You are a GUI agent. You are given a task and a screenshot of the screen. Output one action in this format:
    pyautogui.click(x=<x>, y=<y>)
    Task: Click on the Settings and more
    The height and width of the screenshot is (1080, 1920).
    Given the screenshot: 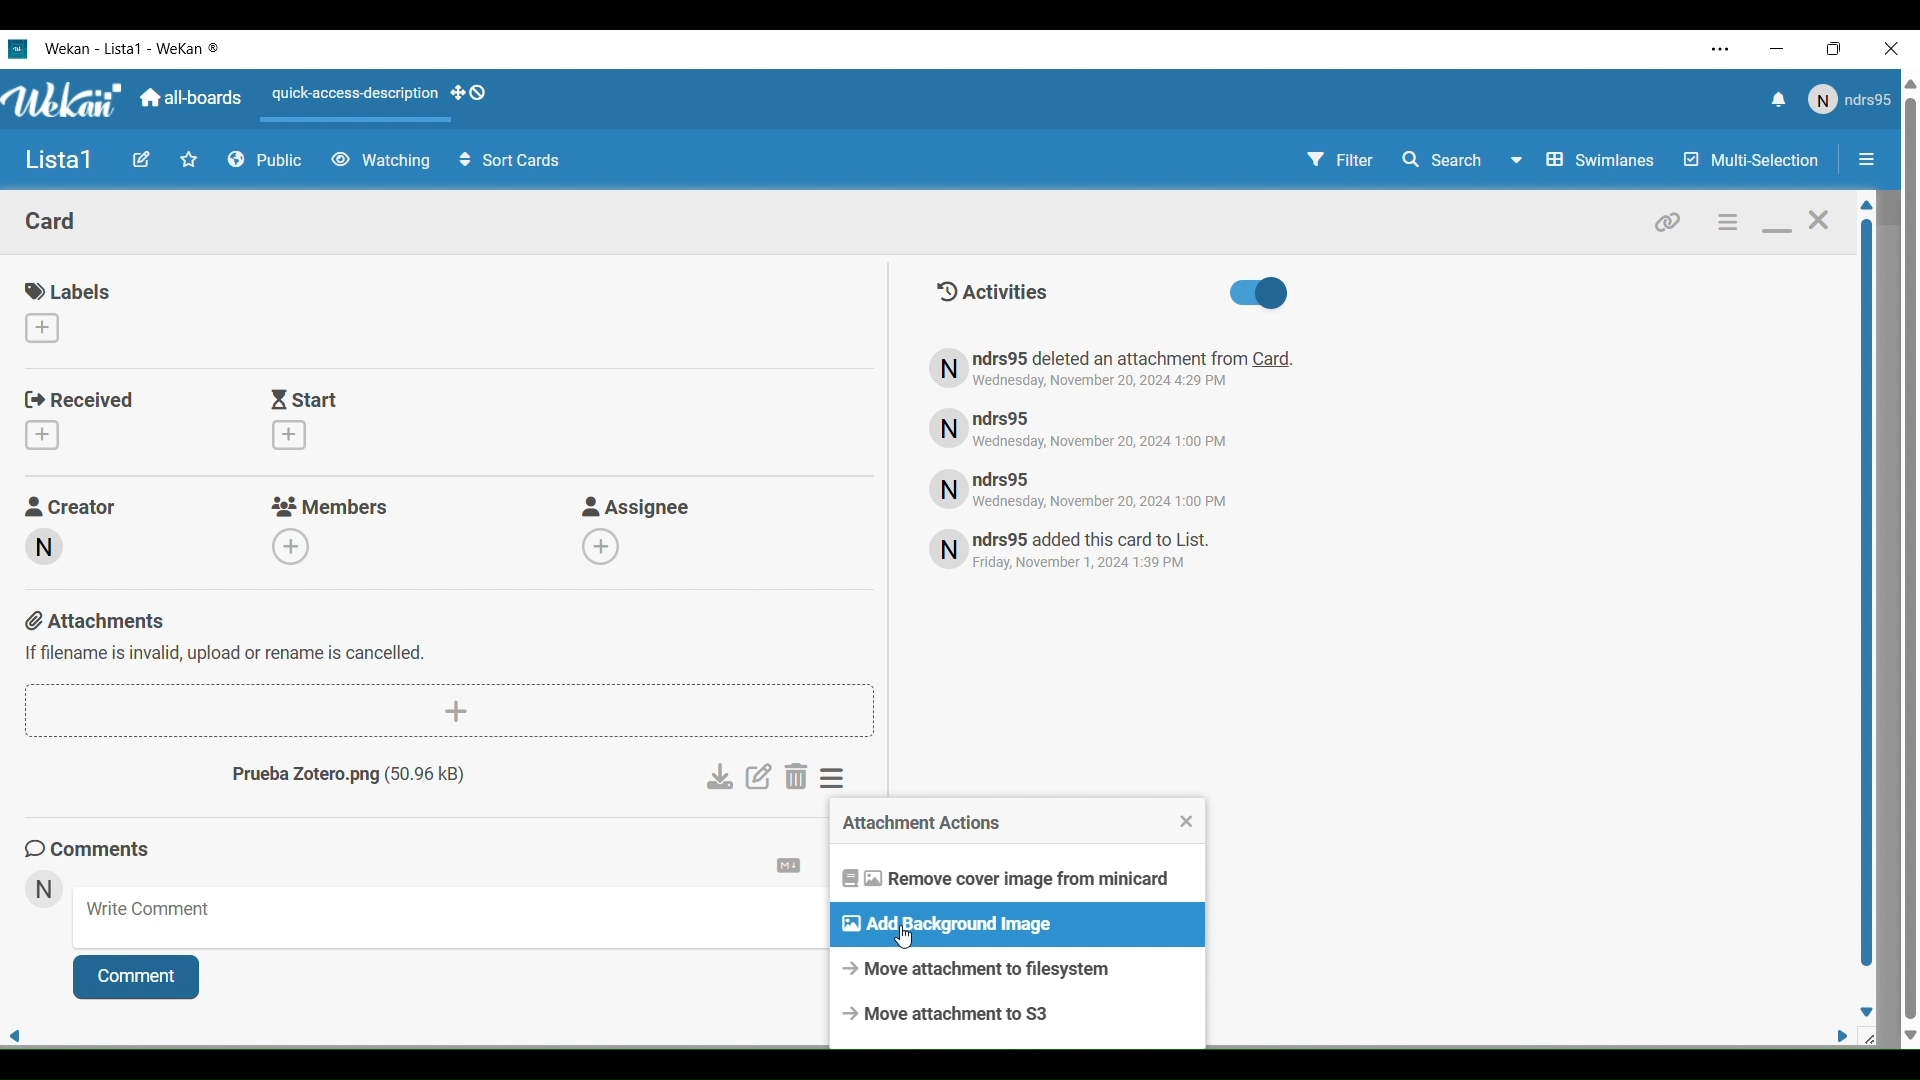 What is the action you would take?
    pyautogui.click(x=1722, y=49)
    